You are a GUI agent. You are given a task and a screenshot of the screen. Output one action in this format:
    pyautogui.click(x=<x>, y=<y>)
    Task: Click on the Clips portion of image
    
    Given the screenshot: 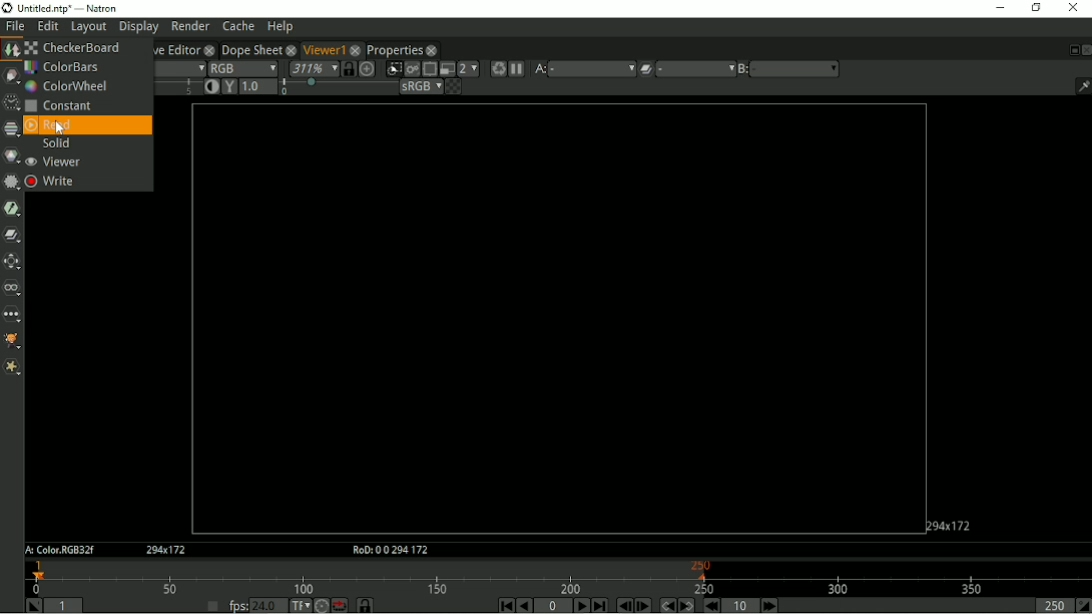 What is the action you would take?
    pyautogui.click(x=393, y=69)
    